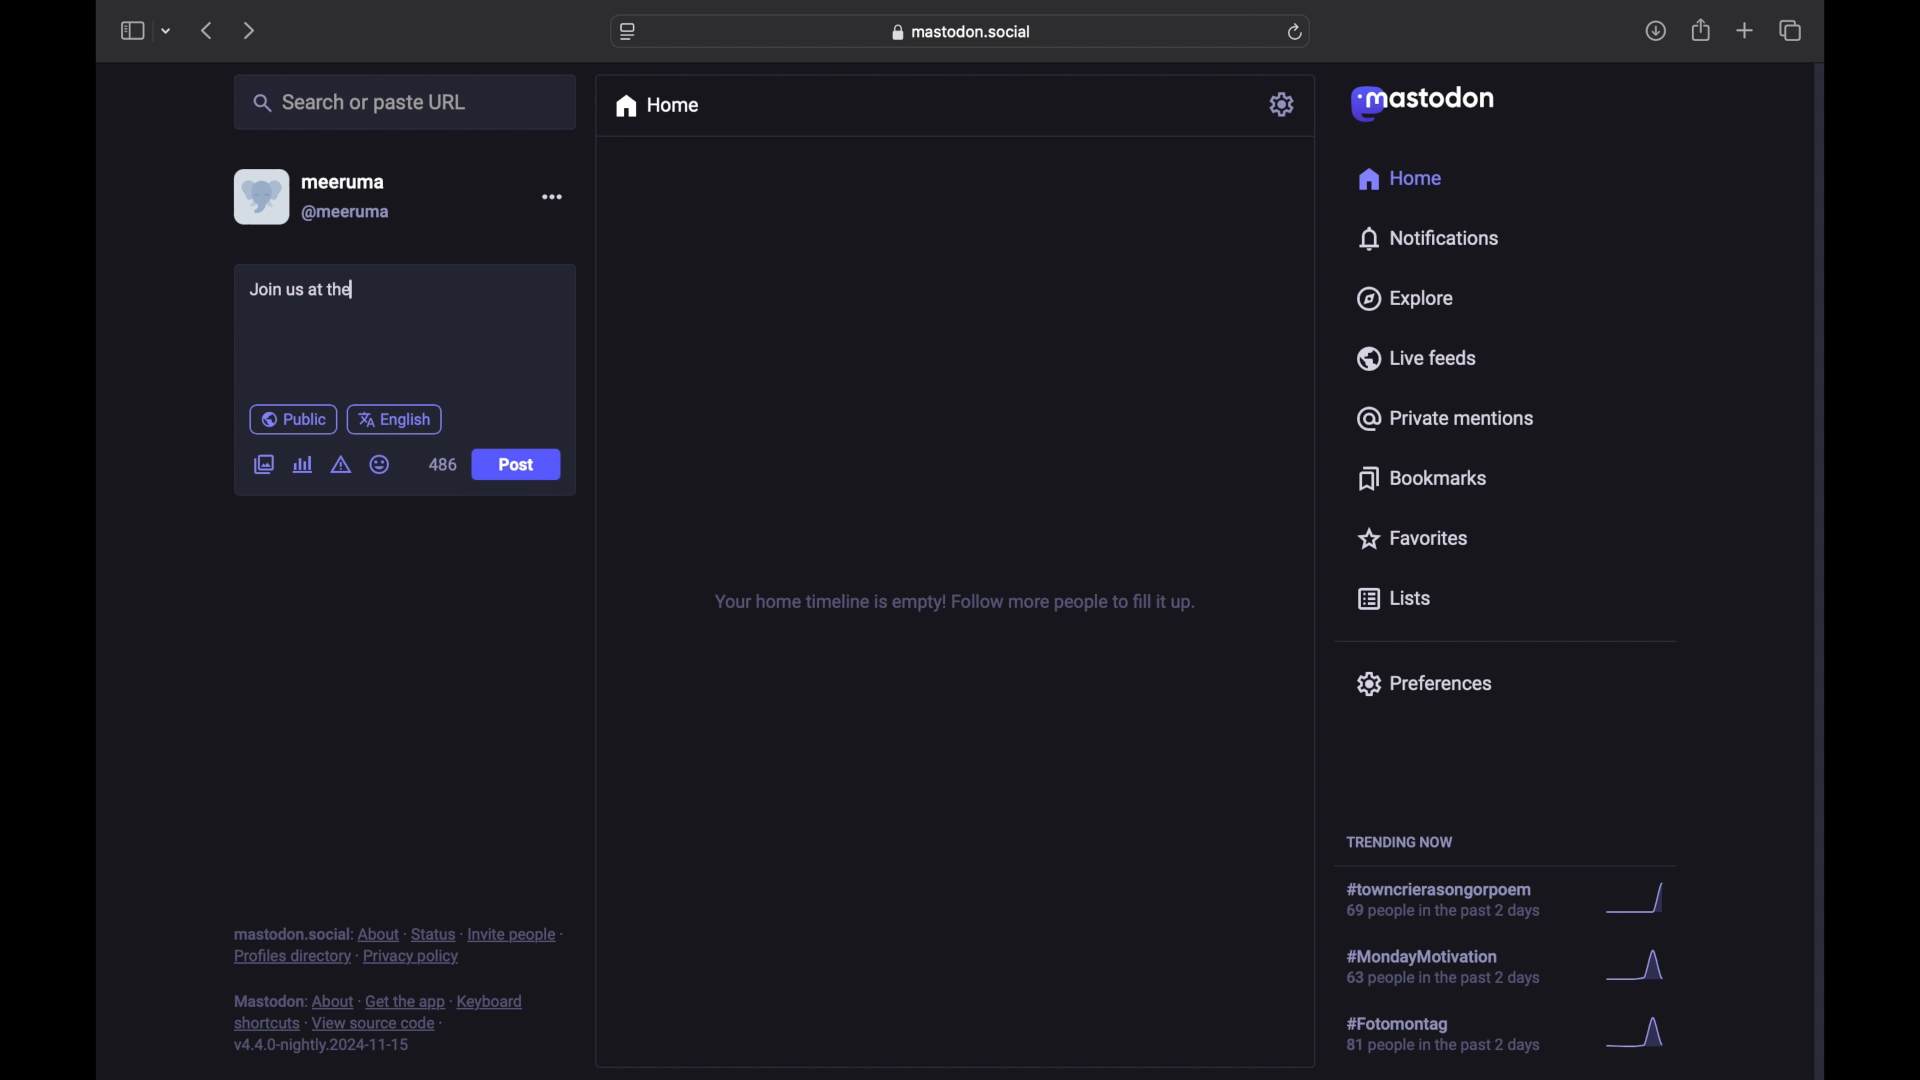 The width and height of the screenshot is (1920, 1080). Describe the element at coordinates (1745, 30) in the screenshot. I see `new tab` at that location.